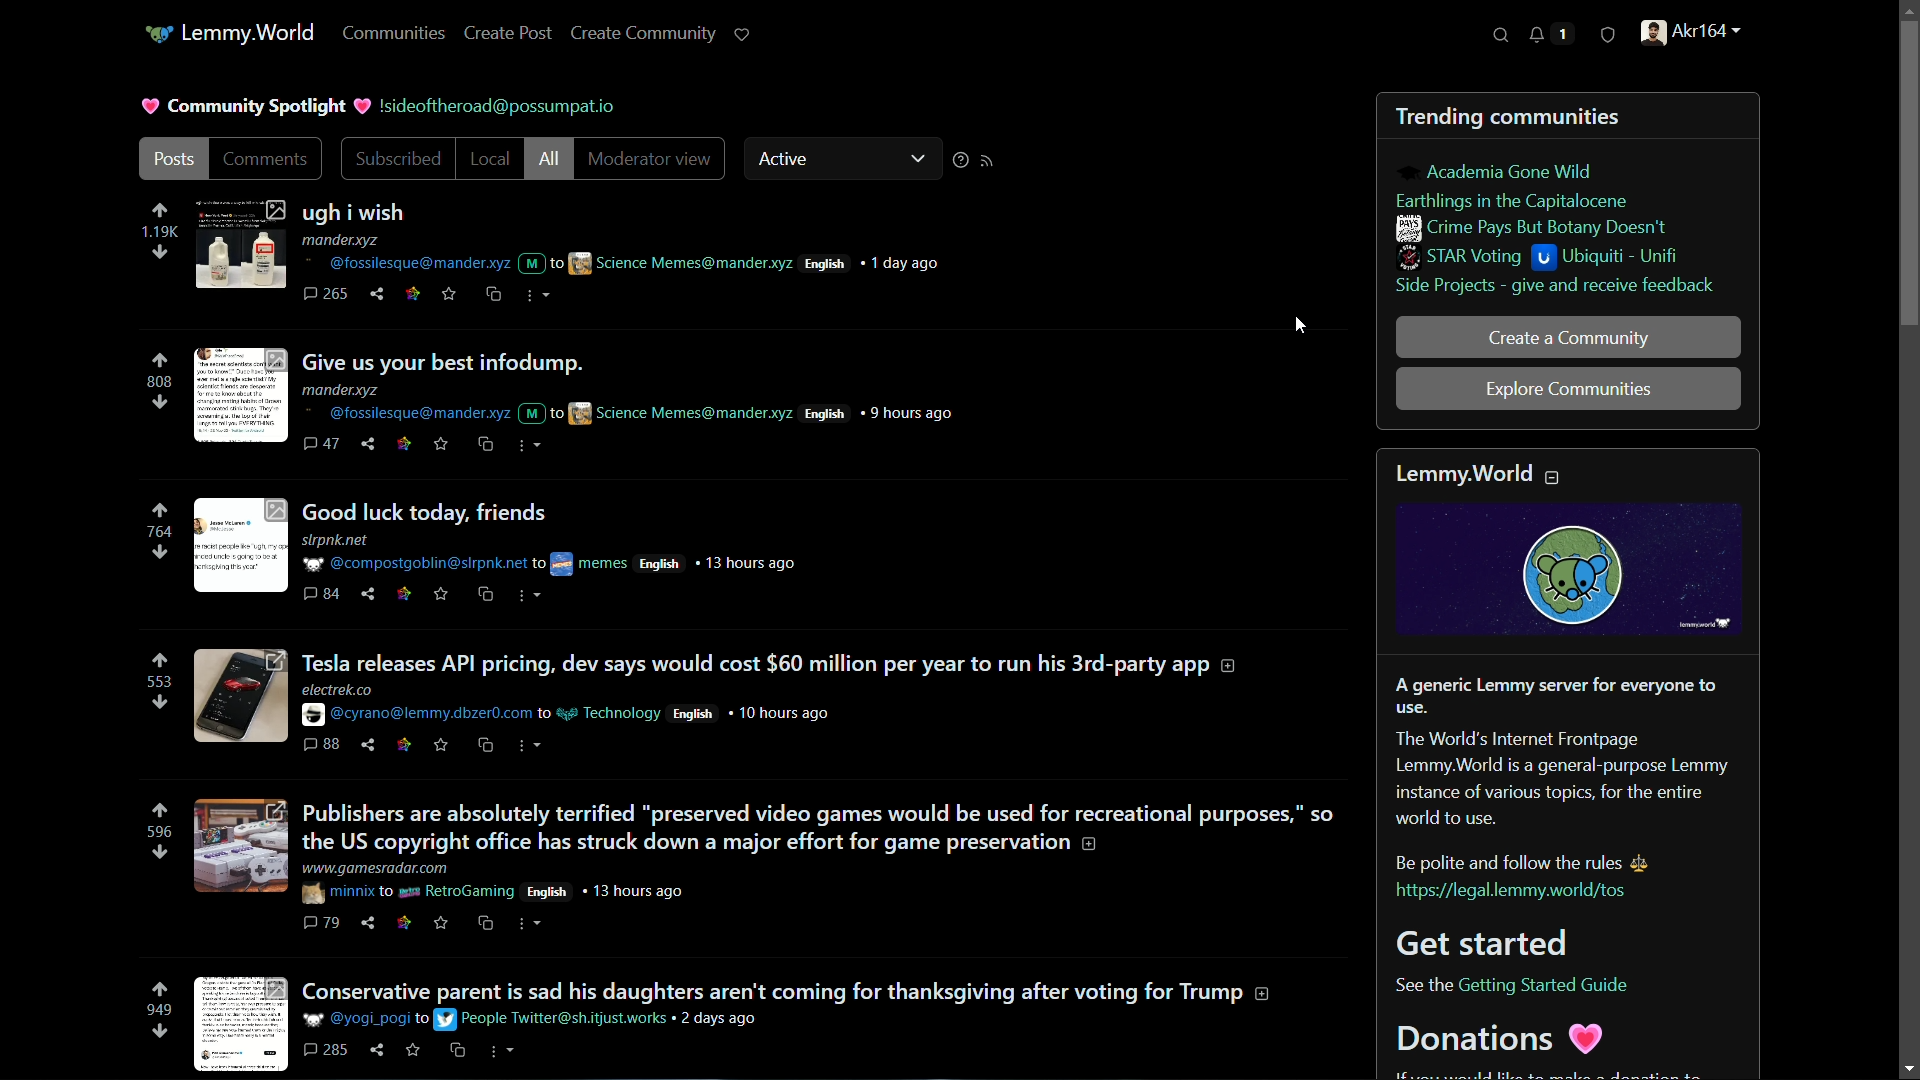 This screenshot has height=1080, width=1920. I want to click on retrogaming, so click(457, 893).